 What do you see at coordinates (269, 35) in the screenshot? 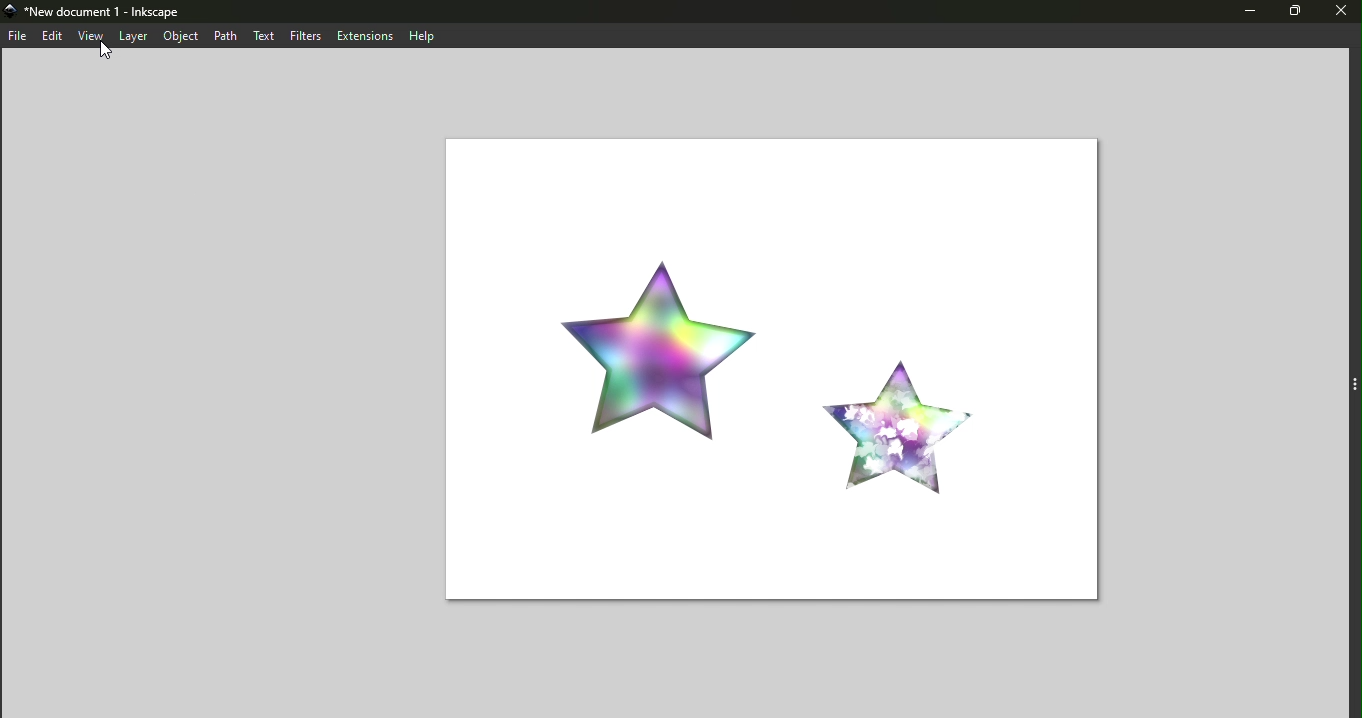
I see `Text` at bounding box center [269, 35].